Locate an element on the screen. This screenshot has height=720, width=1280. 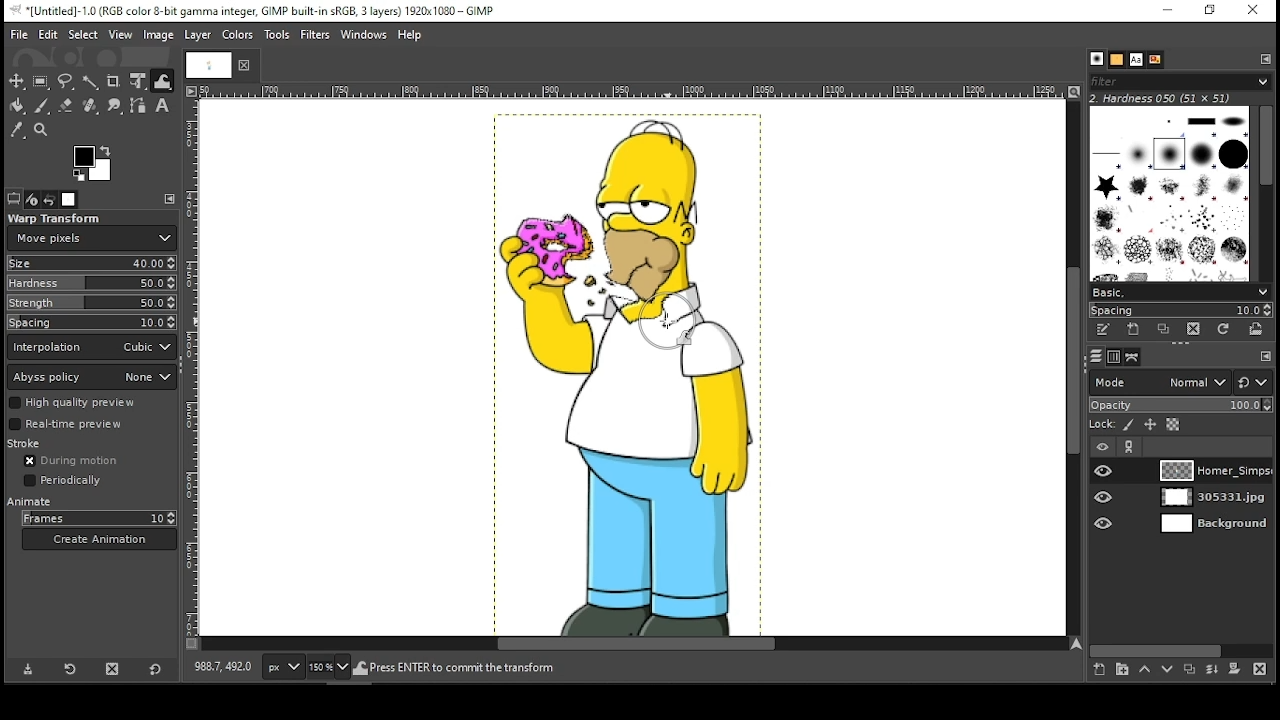
edit this brush is located at coordinates (1103, 330).